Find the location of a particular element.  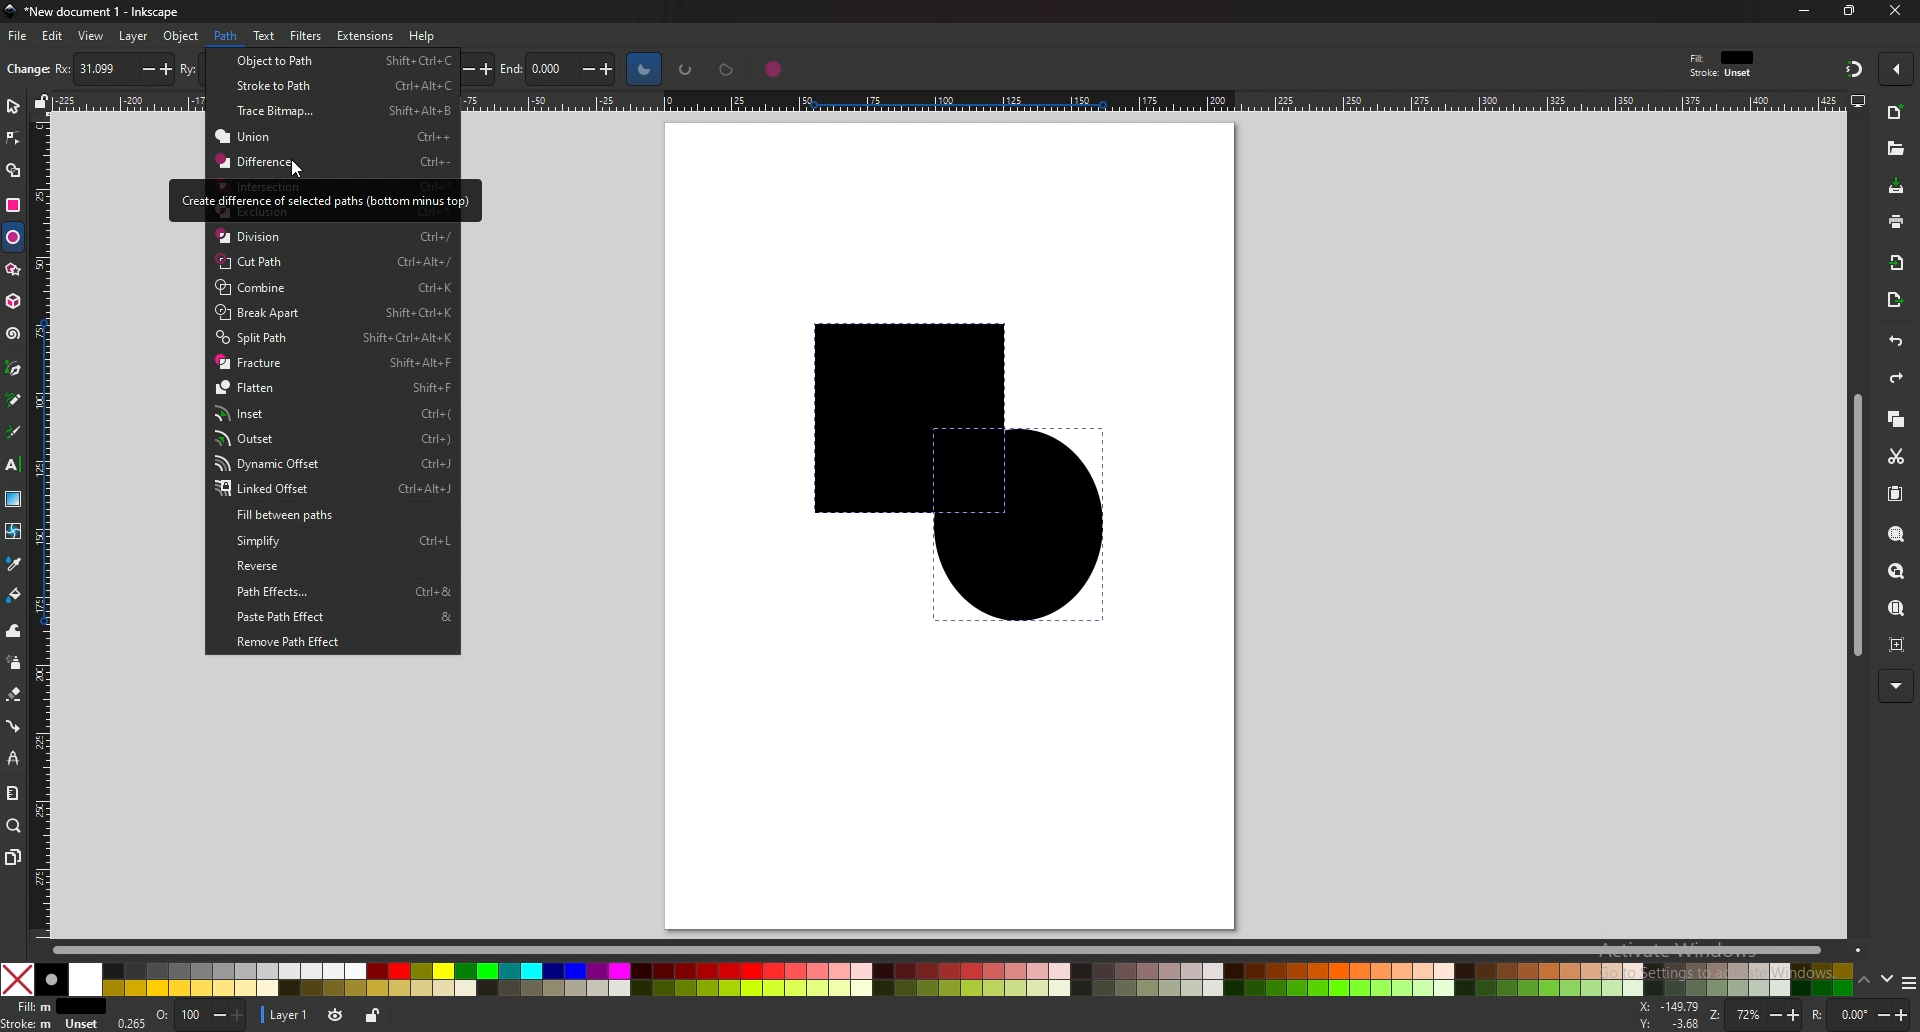

spiral is located at coordinates (14, 333).